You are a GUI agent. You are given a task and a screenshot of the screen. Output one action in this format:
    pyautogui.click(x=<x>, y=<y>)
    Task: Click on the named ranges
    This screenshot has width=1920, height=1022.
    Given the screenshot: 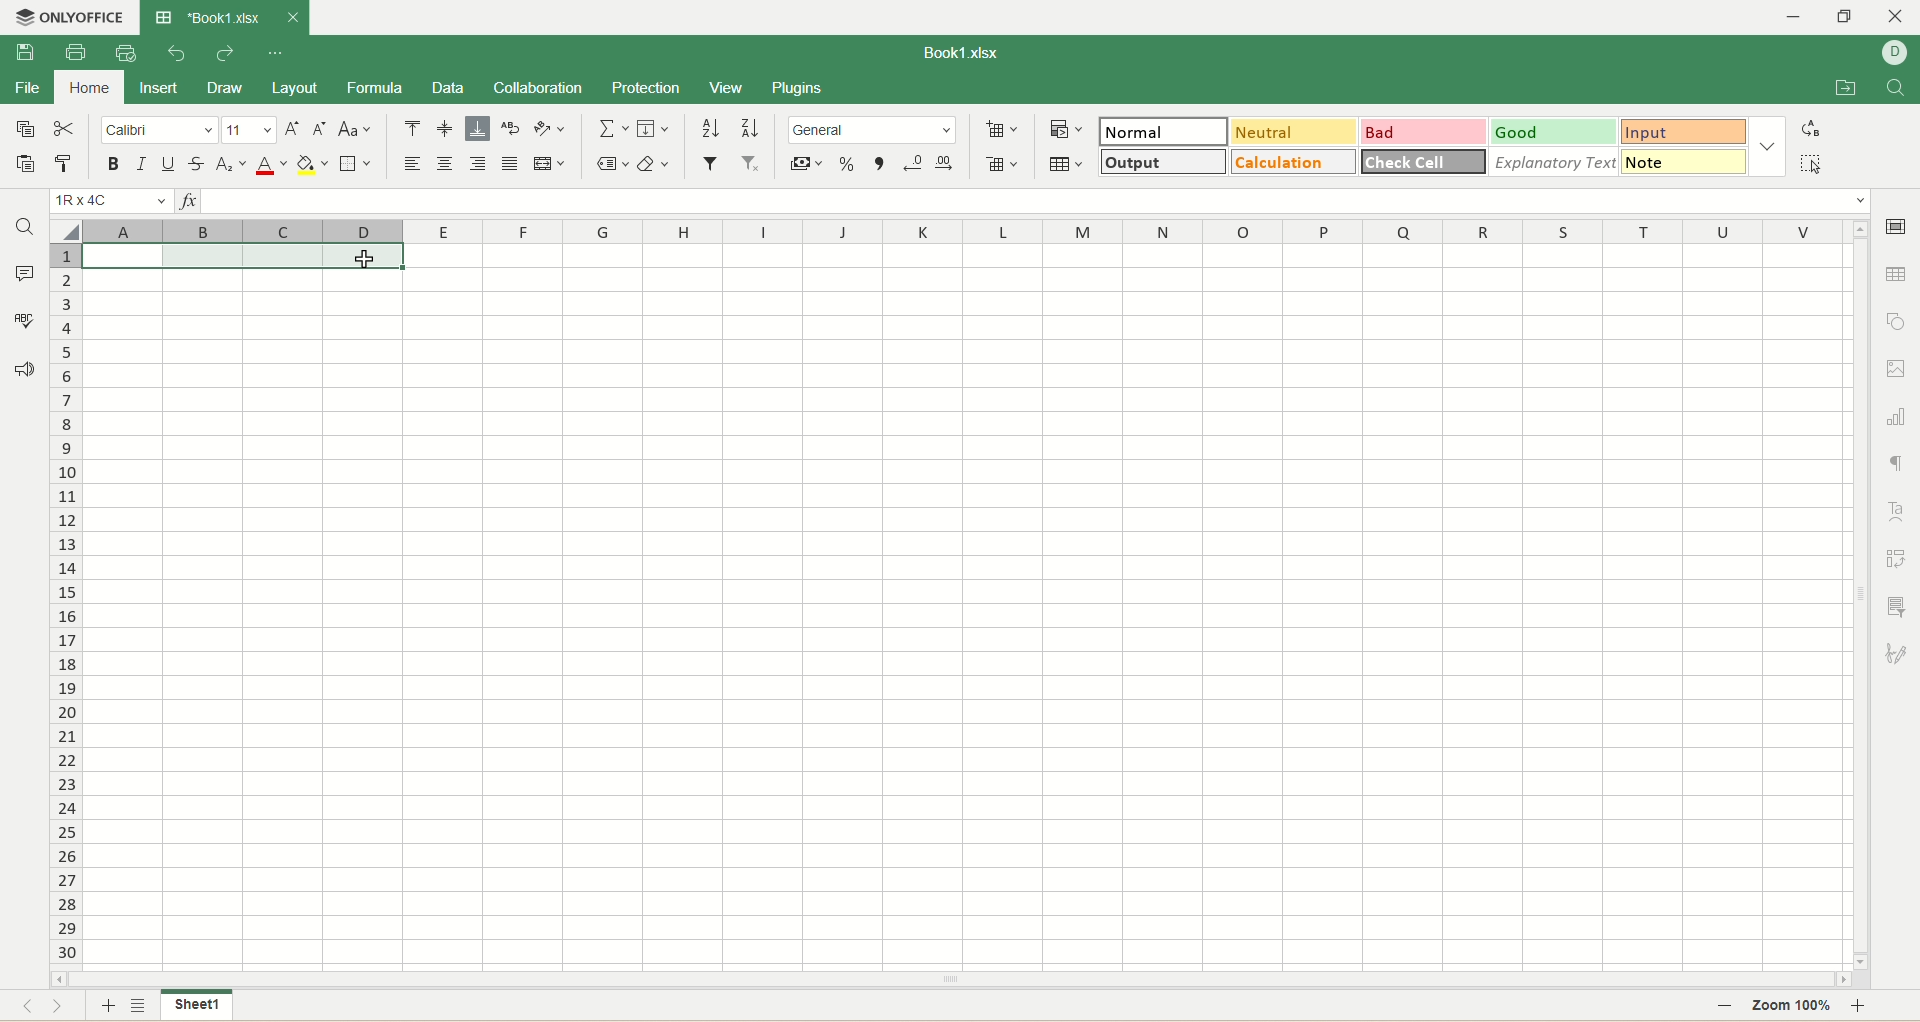 What is the action you would take?
    pyautogui.click(x=613, y=164)
    